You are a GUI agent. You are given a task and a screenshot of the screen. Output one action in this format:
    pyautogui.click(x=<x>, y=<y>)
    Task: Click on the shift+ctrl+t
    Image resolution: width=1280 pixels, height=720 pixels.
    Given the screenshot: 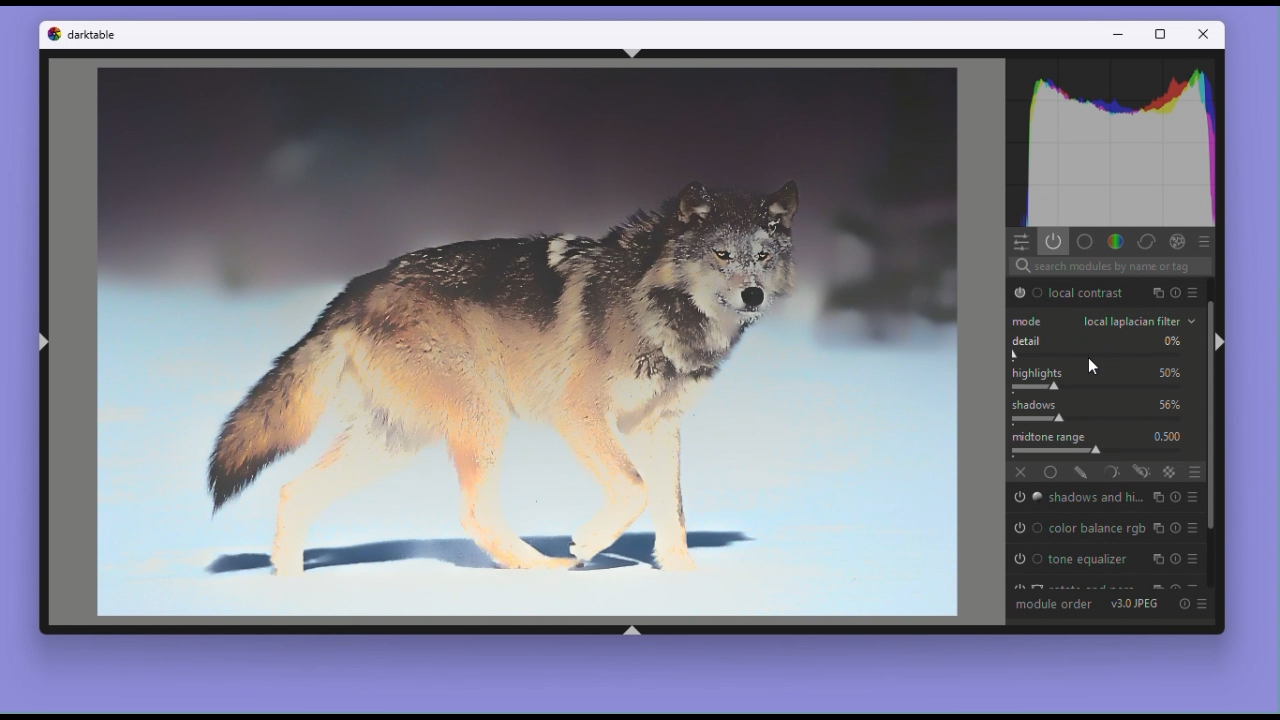 What is the action you would take?
    pyautogui.click(x=635, y=52)
    